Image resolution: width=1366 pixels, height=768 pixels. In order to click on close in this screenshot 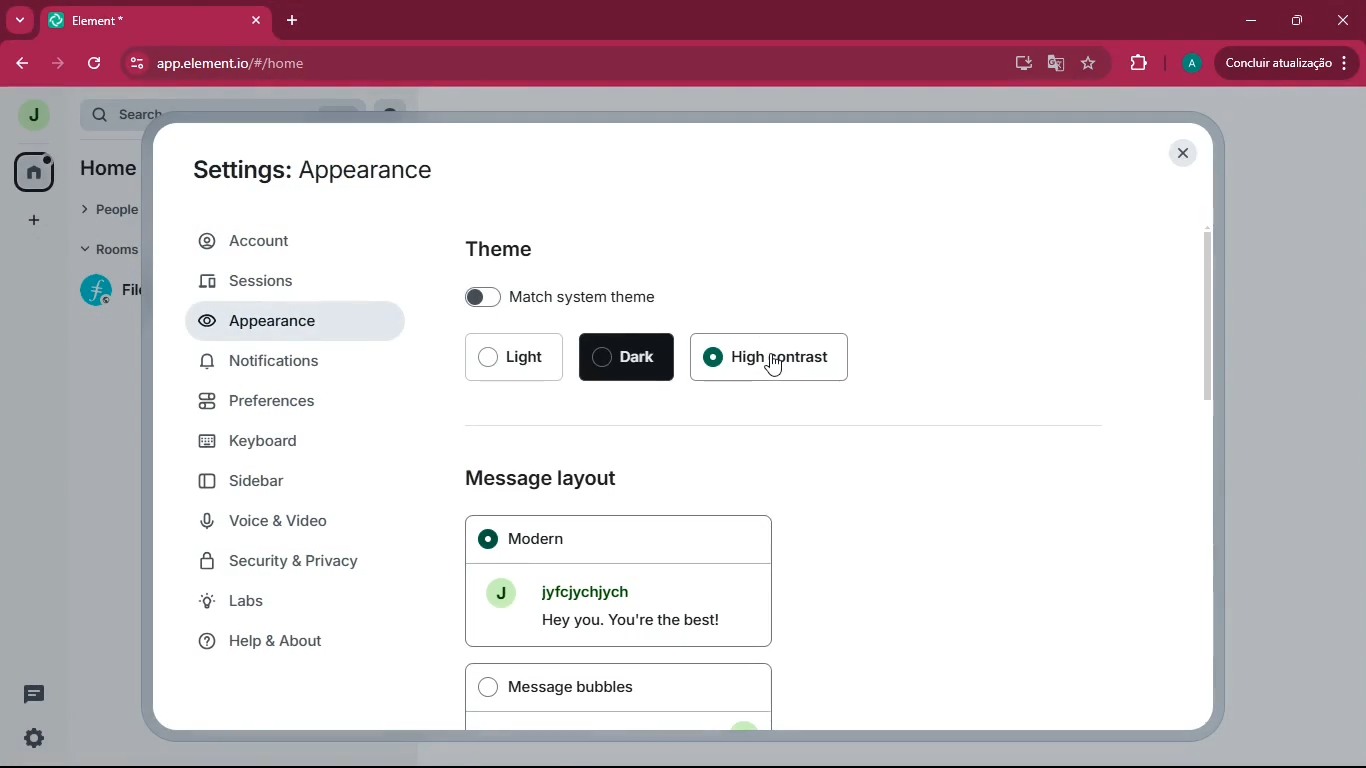, I will do `click(1345, 22)`.